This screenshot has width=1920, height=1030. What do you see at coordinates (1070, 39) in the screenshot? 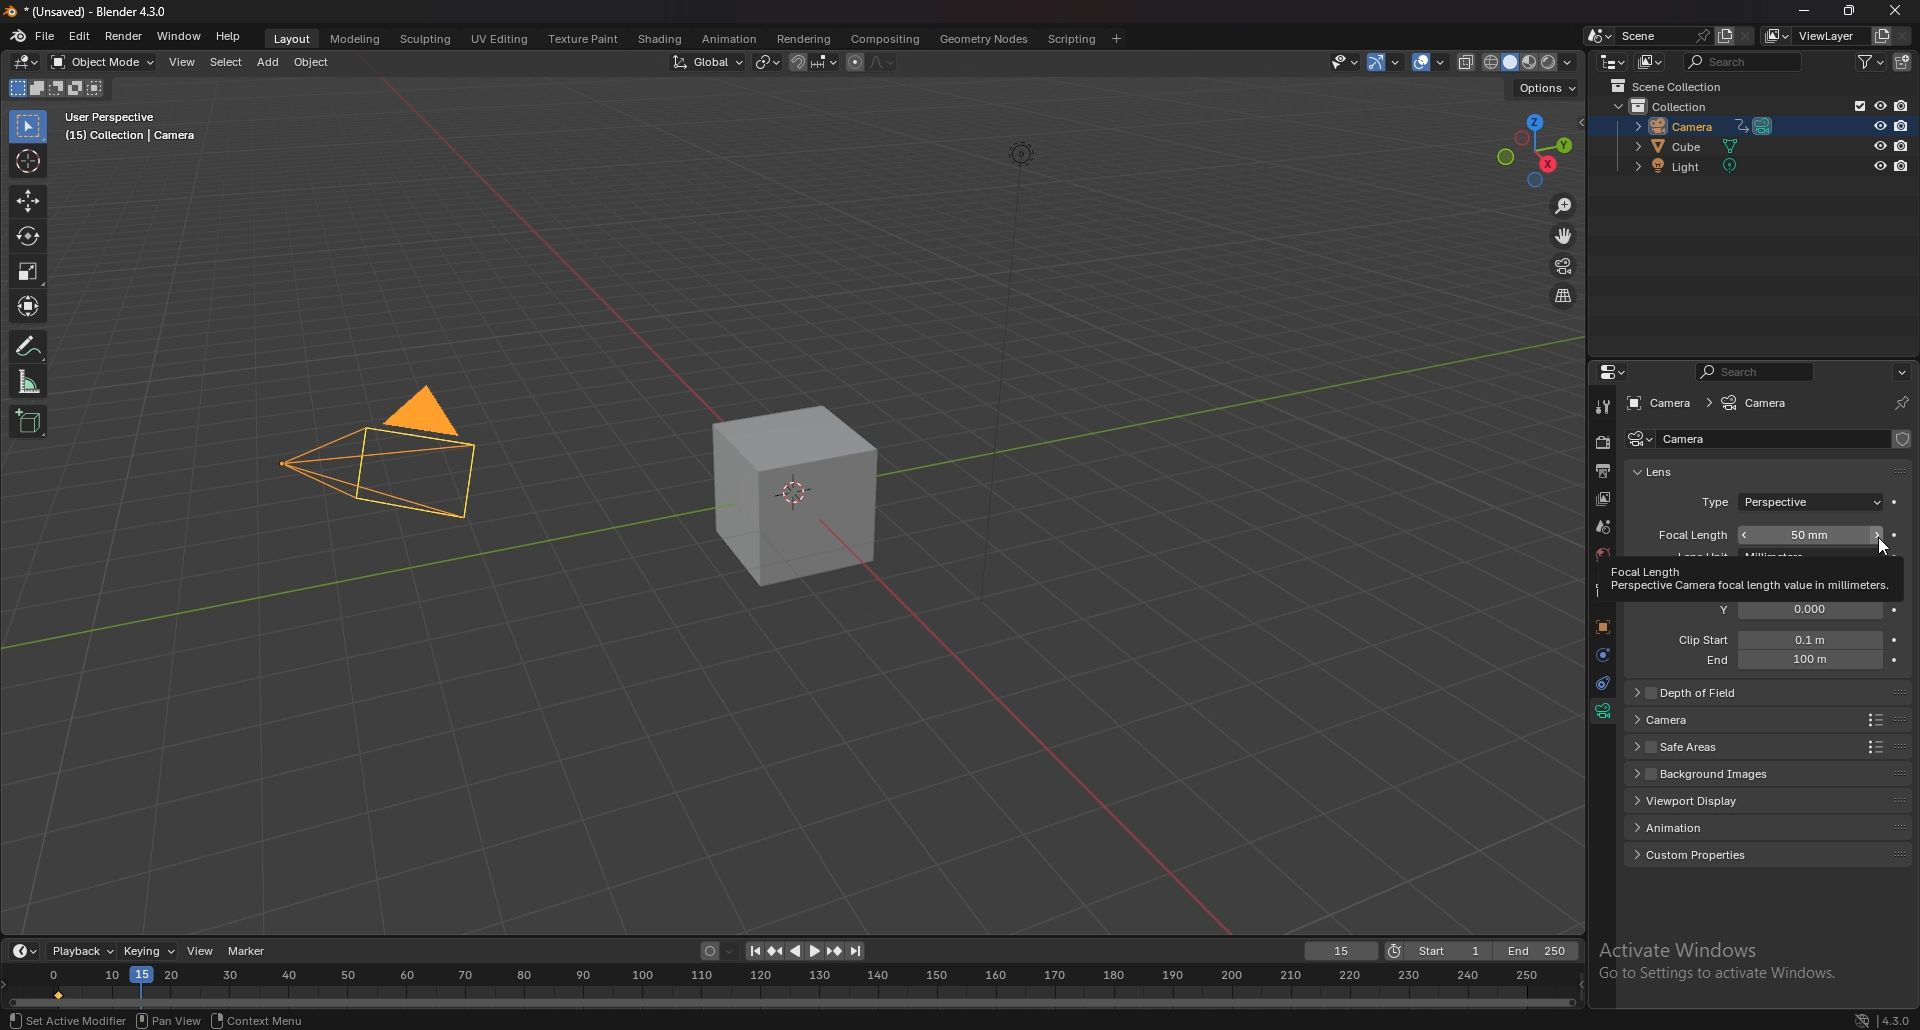
I see `scripting` at bounding box center [1070, 39].